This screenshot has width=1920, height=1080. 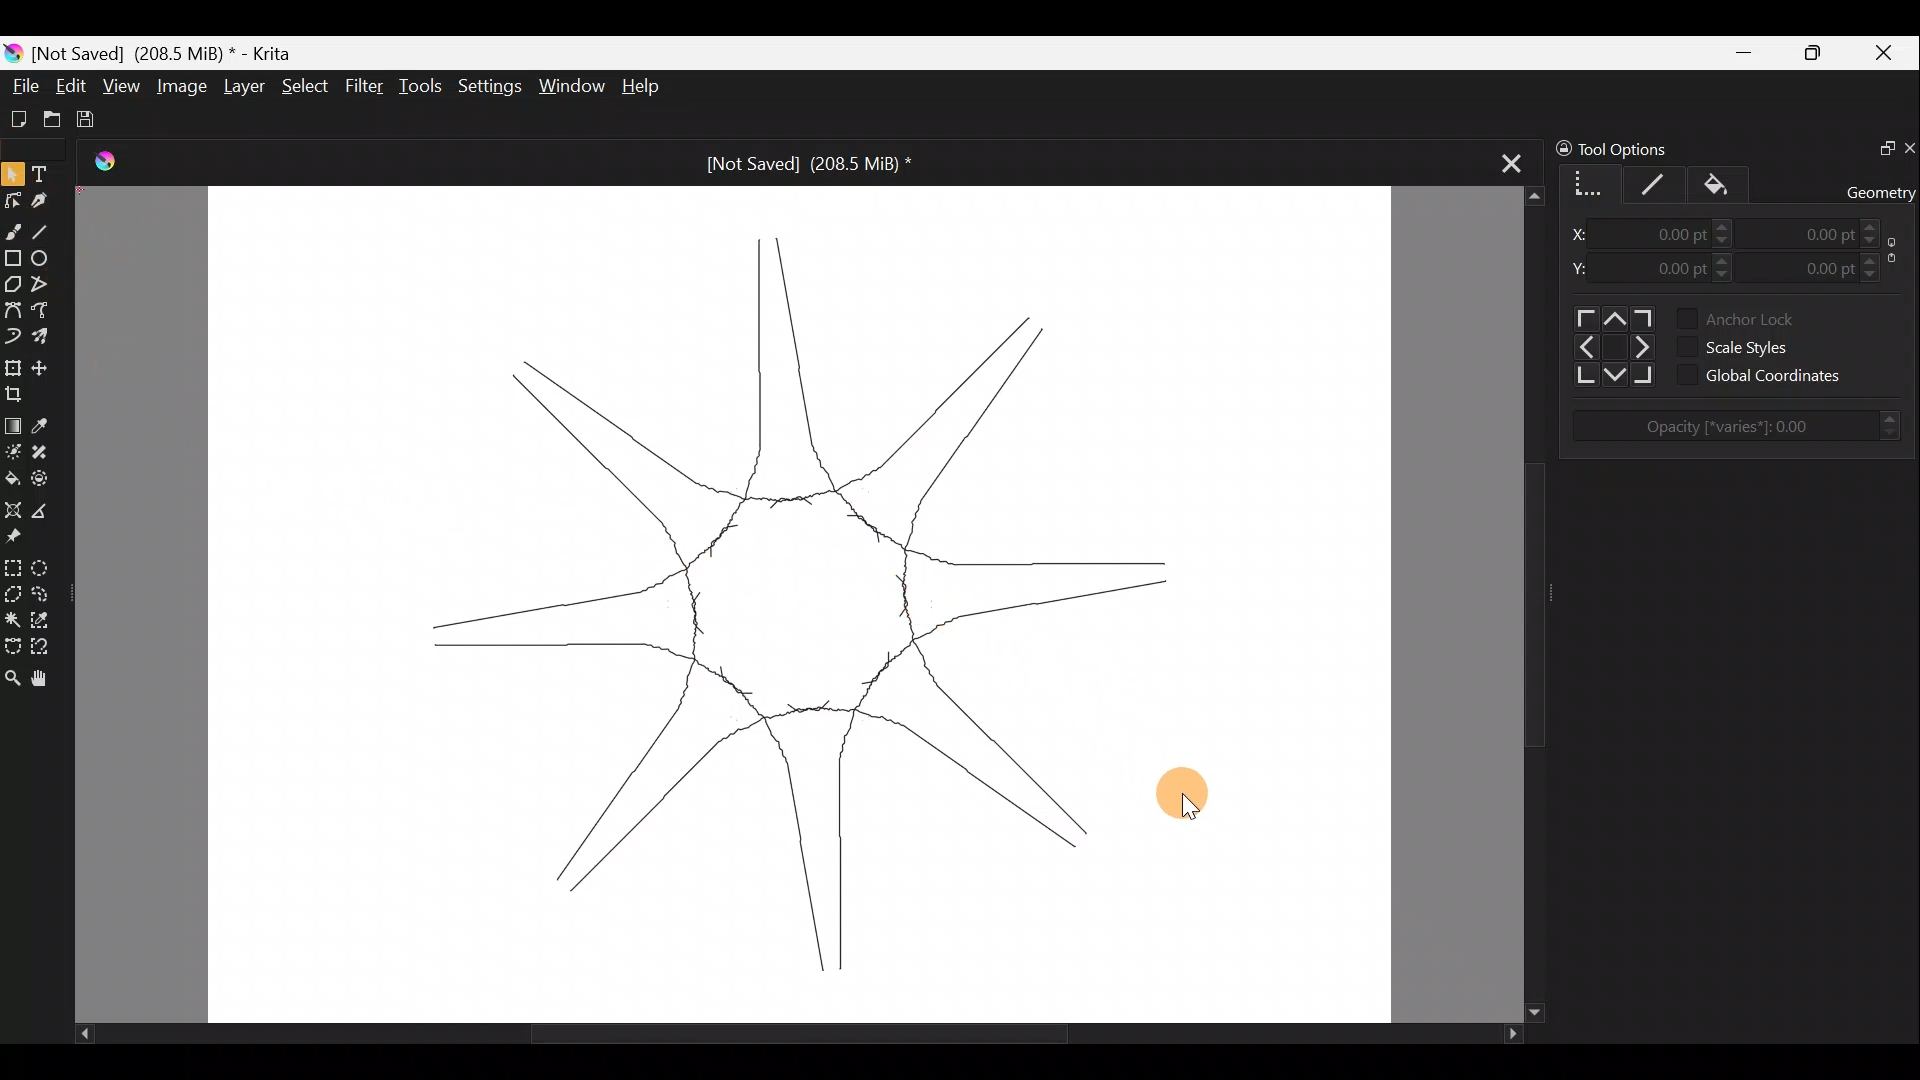 What do you see at coordinates (12, 451) in the screenshot?
I see `Colorize mask tool` at bounding box center [12, 451].